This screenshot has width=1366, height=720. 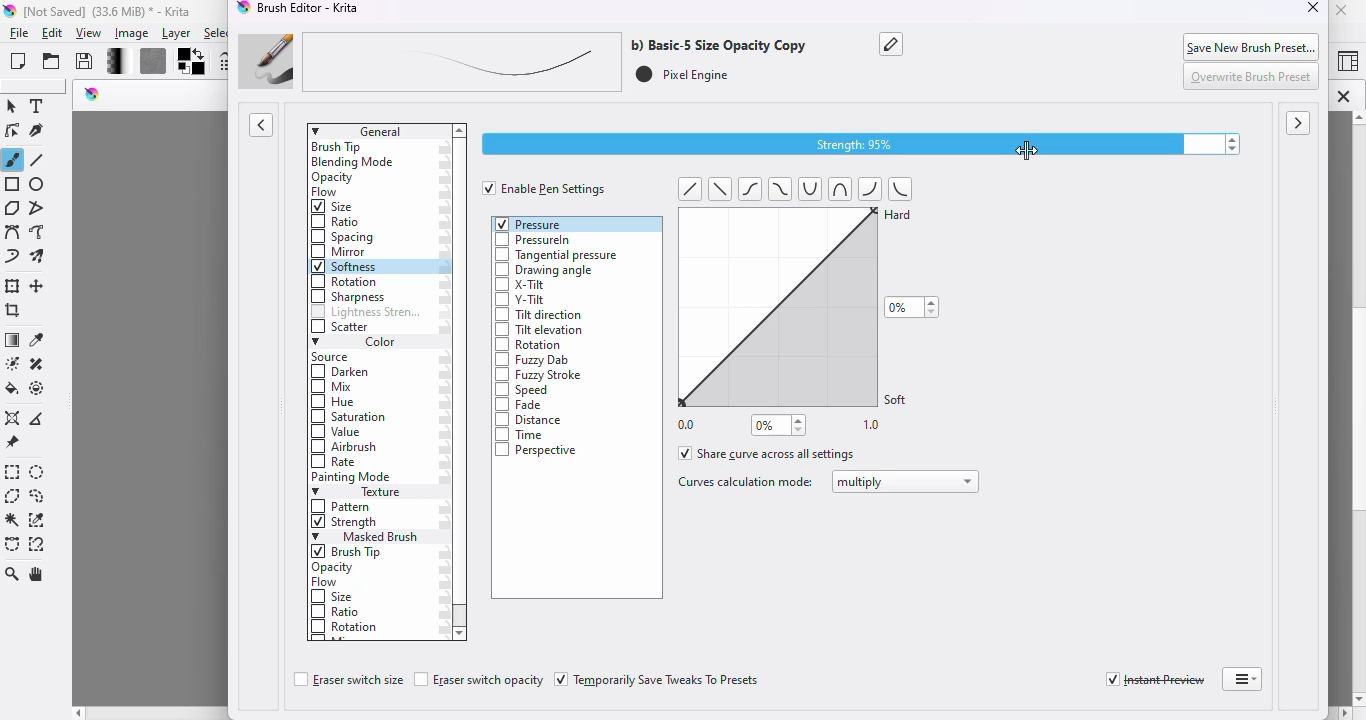 I want to click on eraser switch size, so click(x=347, y=681).